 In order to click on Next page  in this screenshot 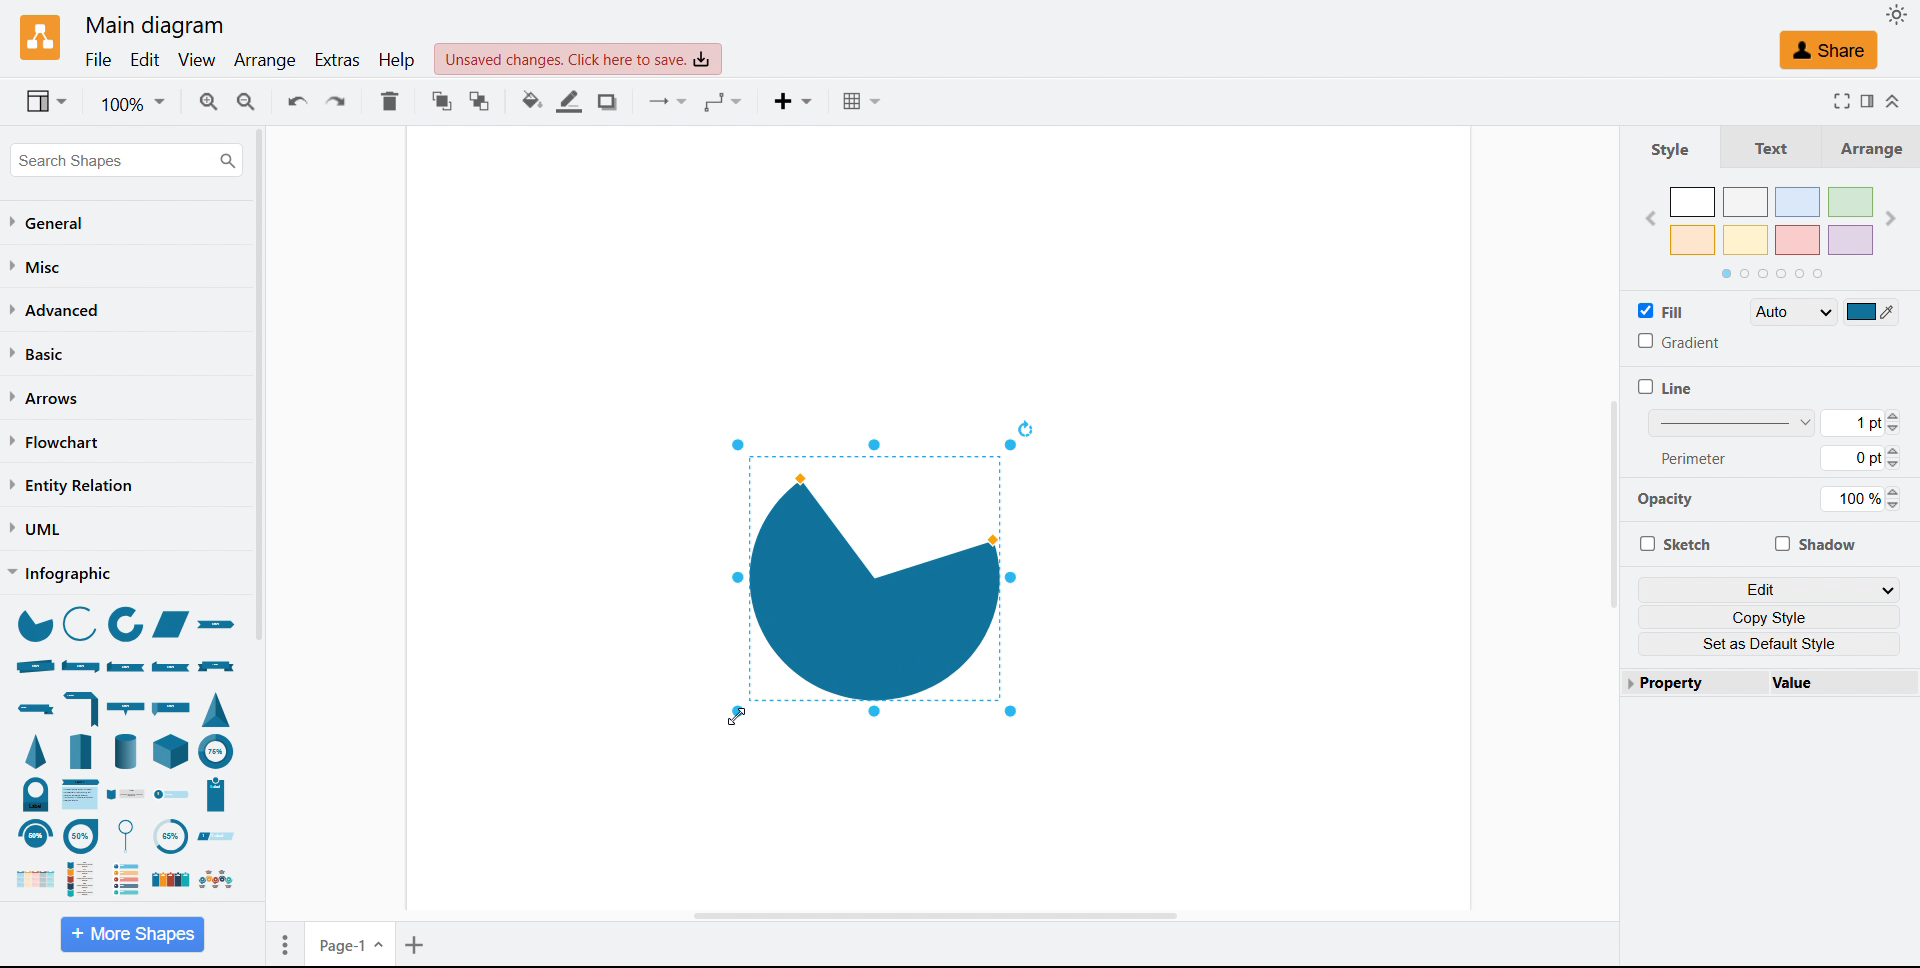, I will do `click(1890, 218)`.